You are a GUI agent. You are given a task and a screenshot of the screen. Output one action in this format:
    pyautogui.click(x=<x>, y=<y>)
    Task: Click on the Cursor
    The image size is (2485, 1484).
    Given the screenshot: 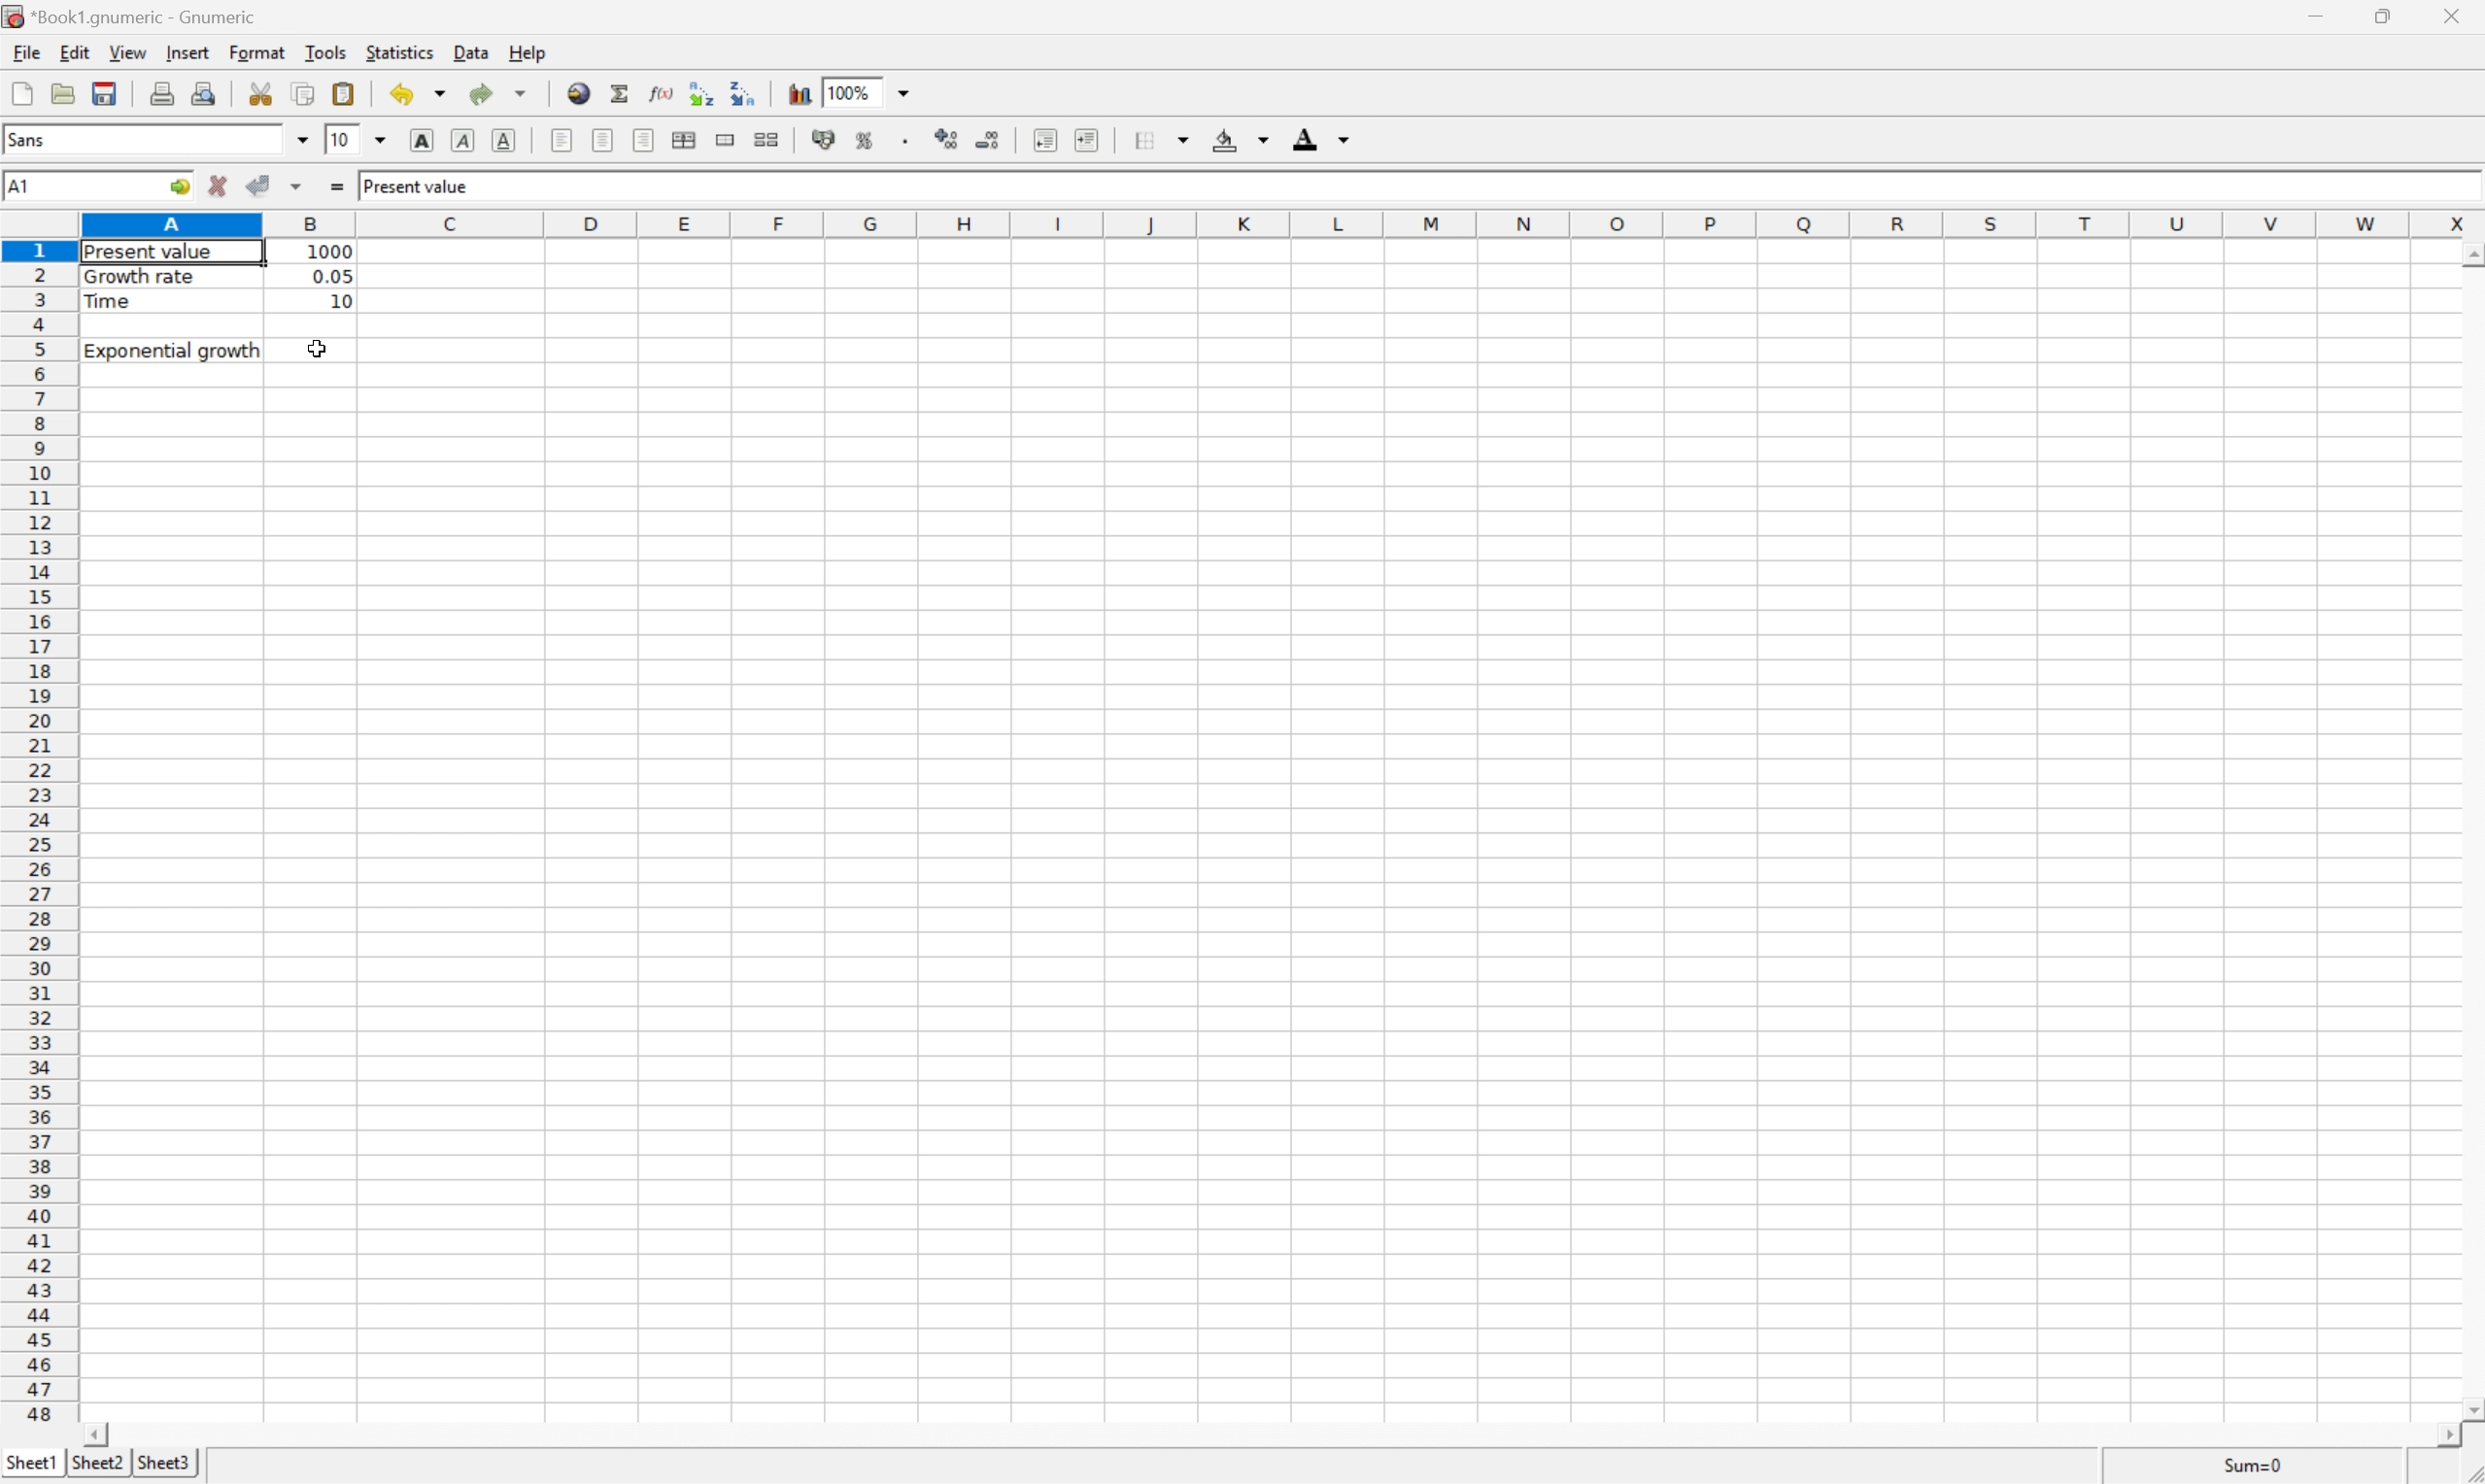 What is the action you would take?
    pyautogui.click(x=315, y=348)
    